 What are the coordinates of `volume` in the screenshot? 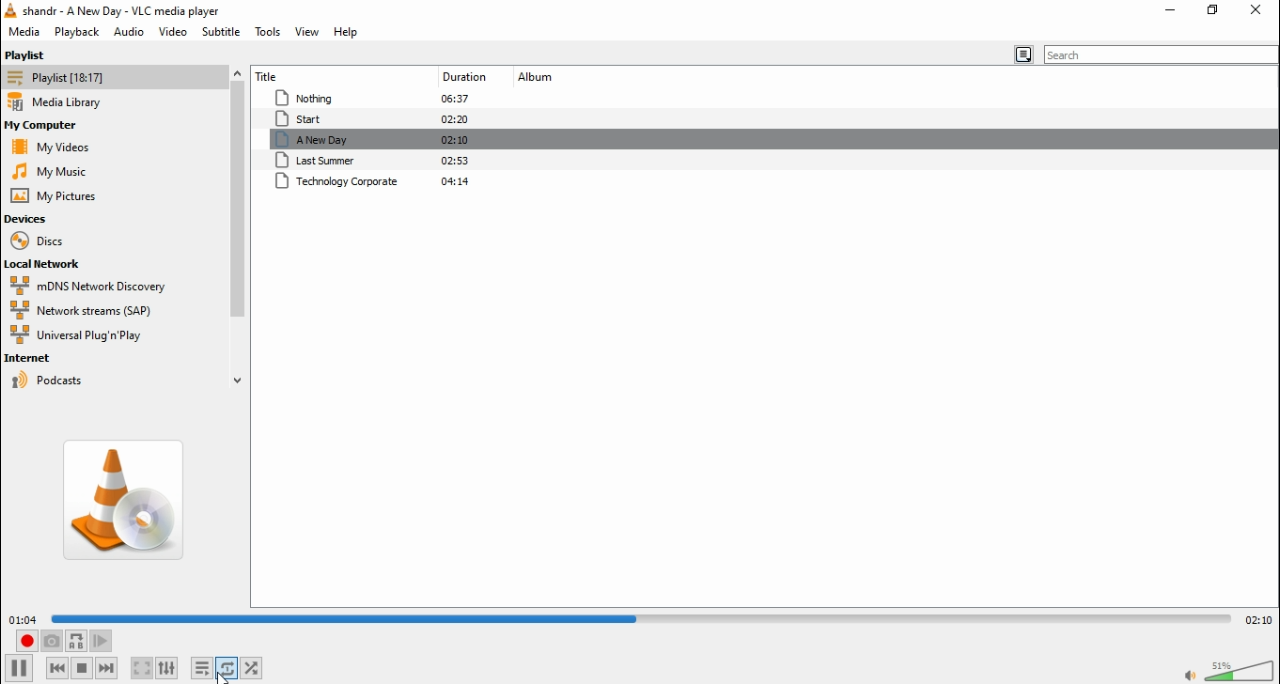 It's located at (1242, 670).